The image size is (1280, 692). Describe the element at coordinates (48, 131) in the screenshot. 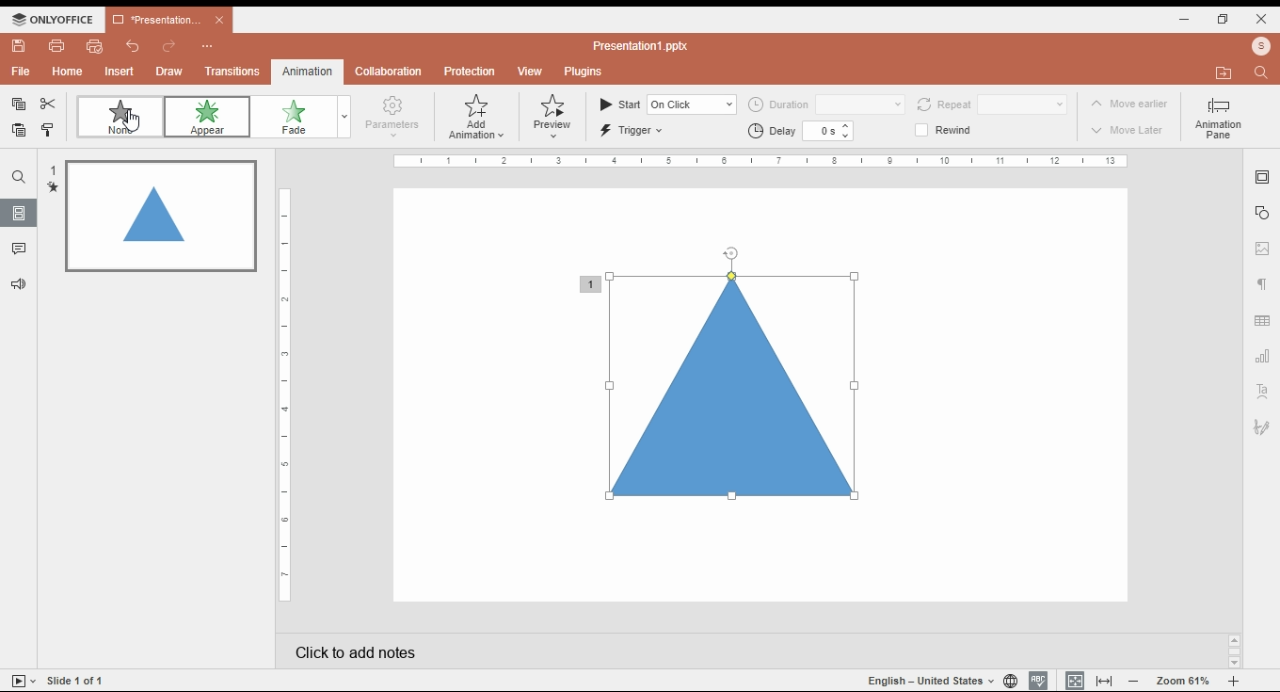

I see `copy style` at that location.